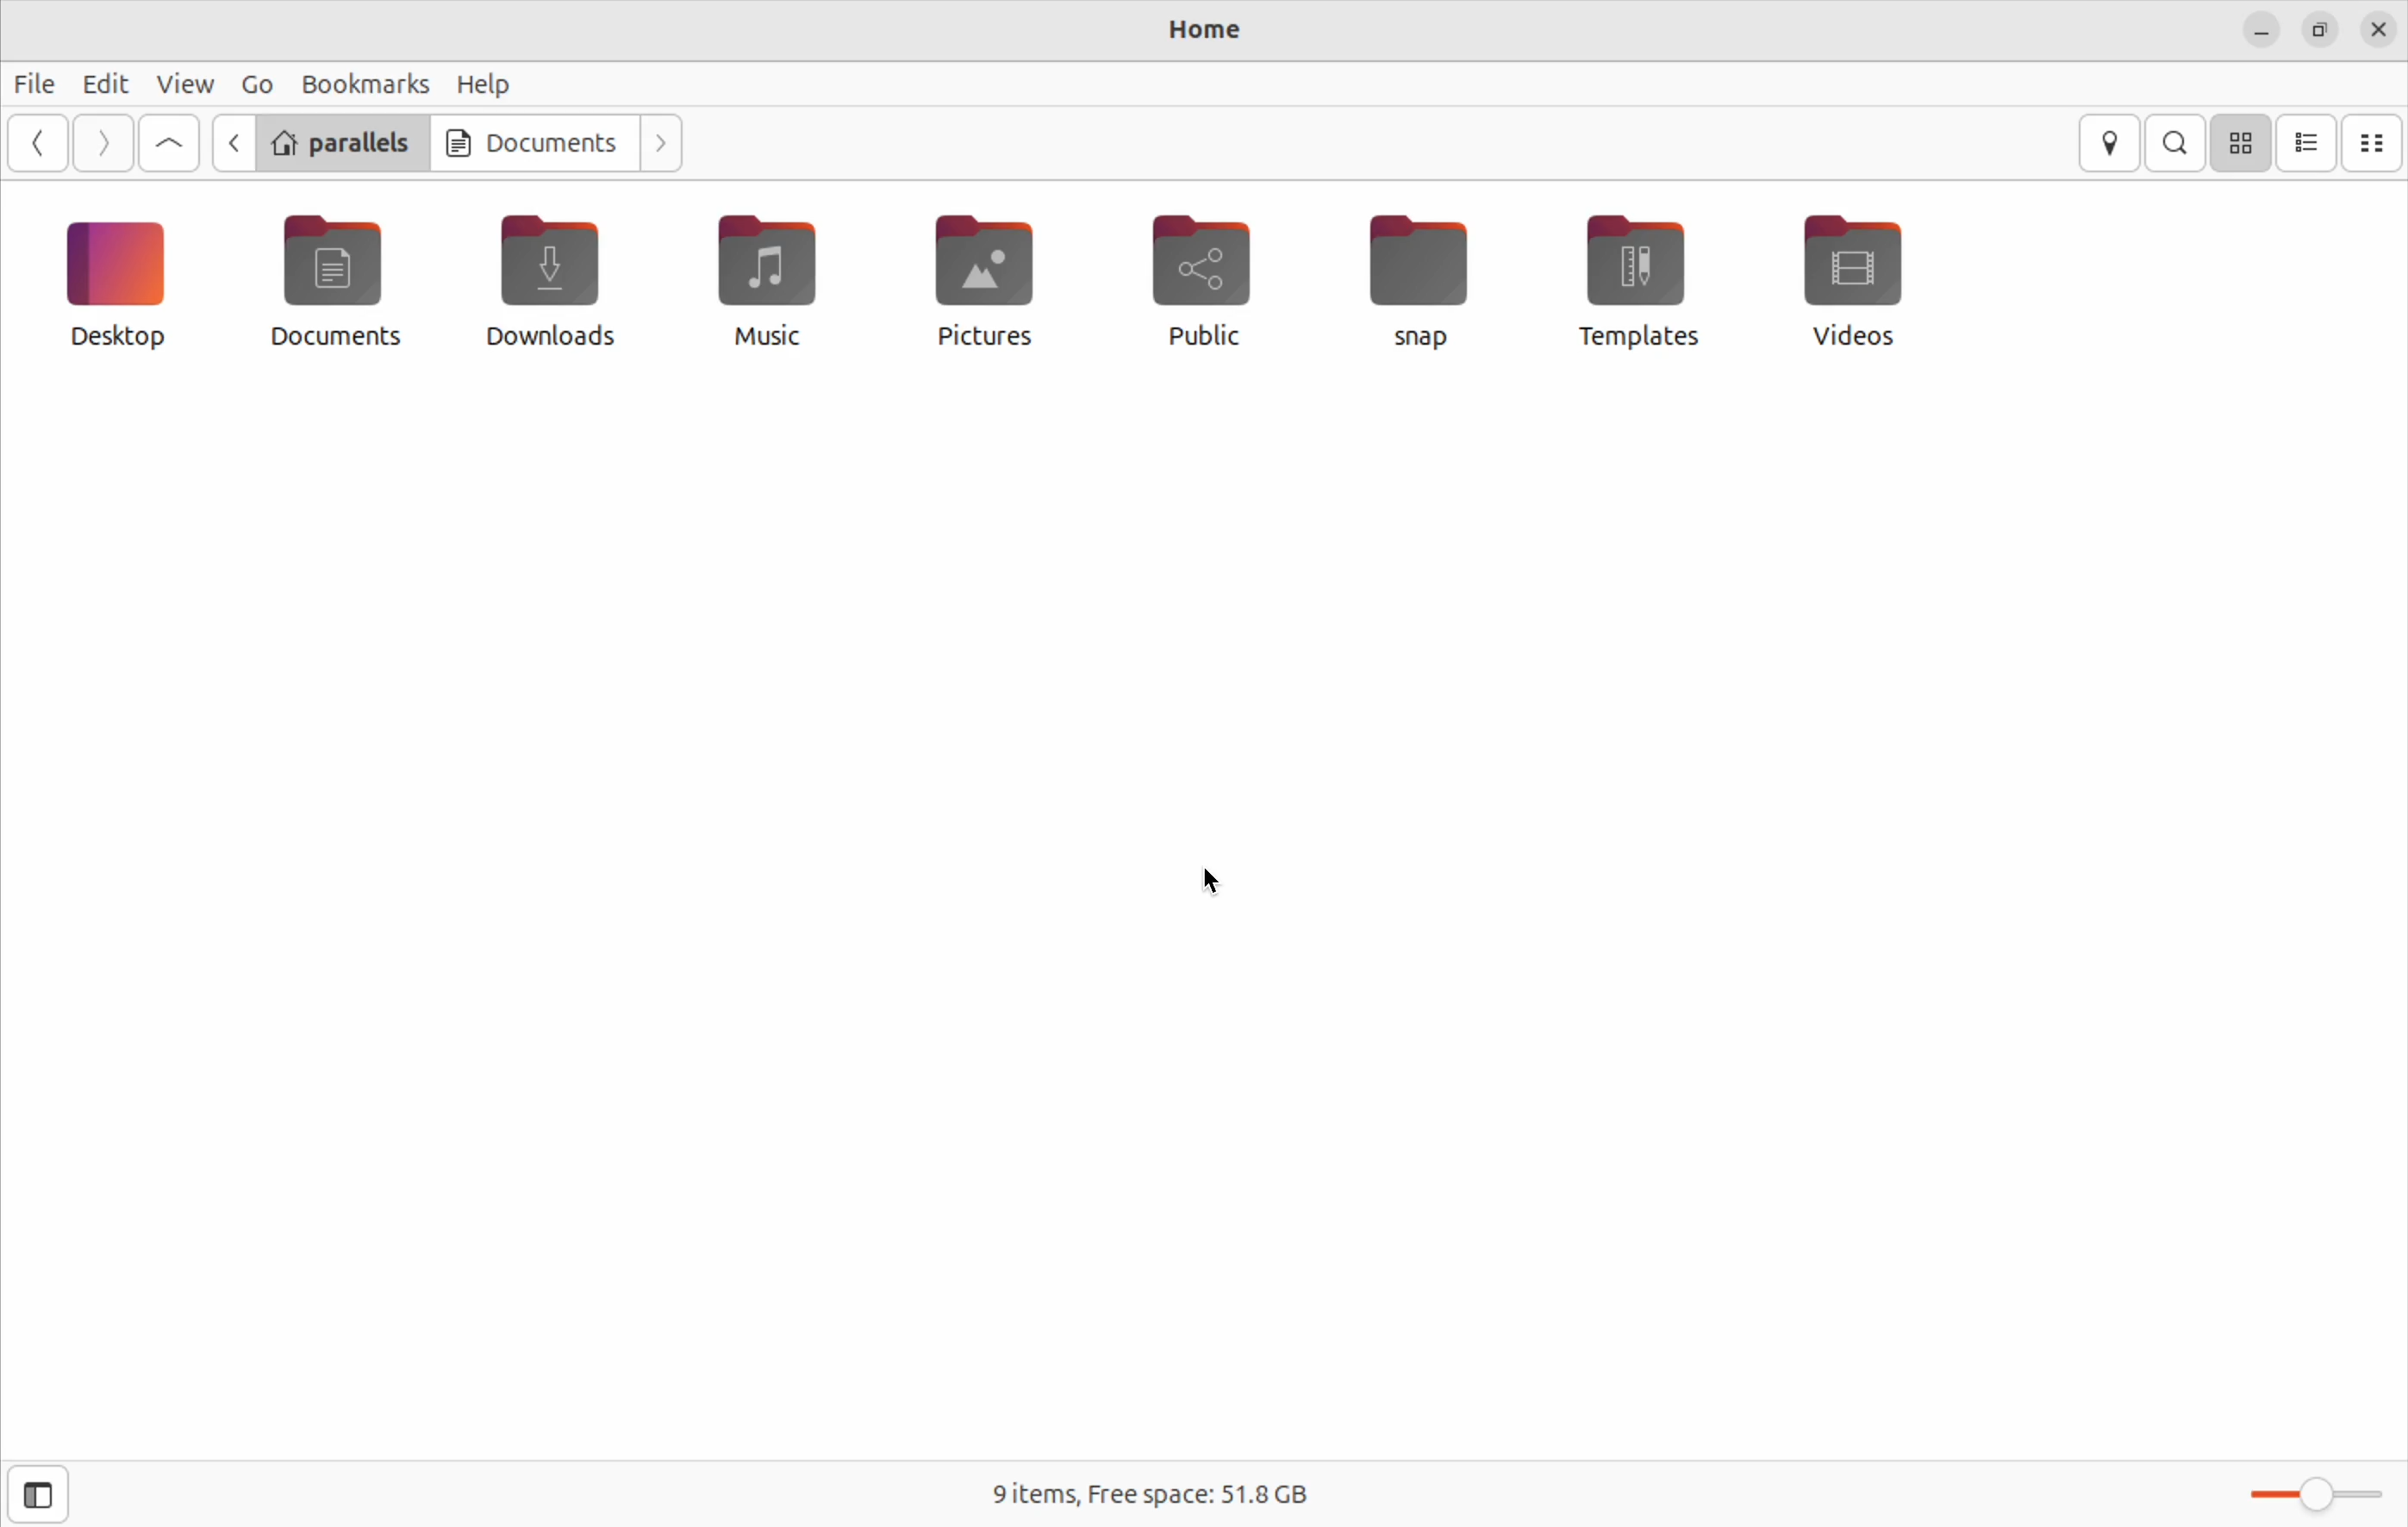 This screenshot has height=1527, width=2408. Describe the element at coordinates (2177, 143) in the screenshot. I see `search` at that location.